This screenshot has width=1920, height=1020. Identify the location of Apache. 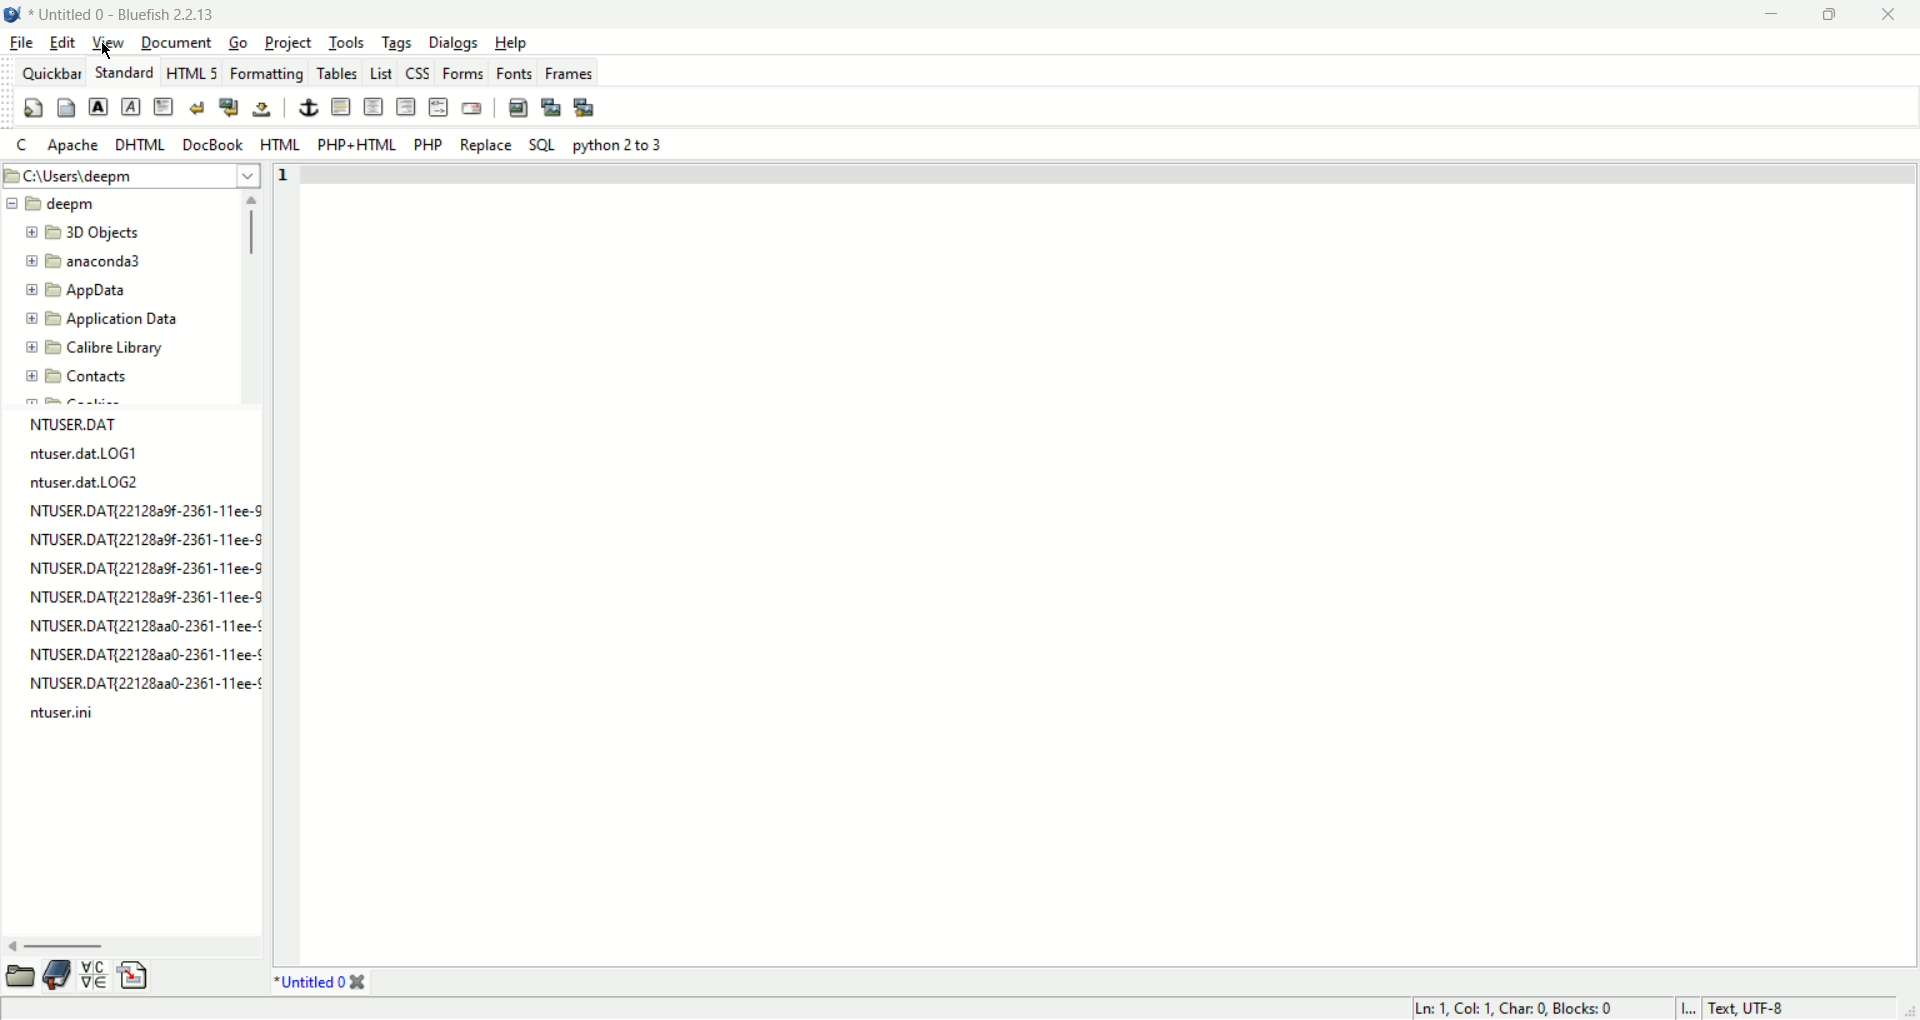
(73, 145).